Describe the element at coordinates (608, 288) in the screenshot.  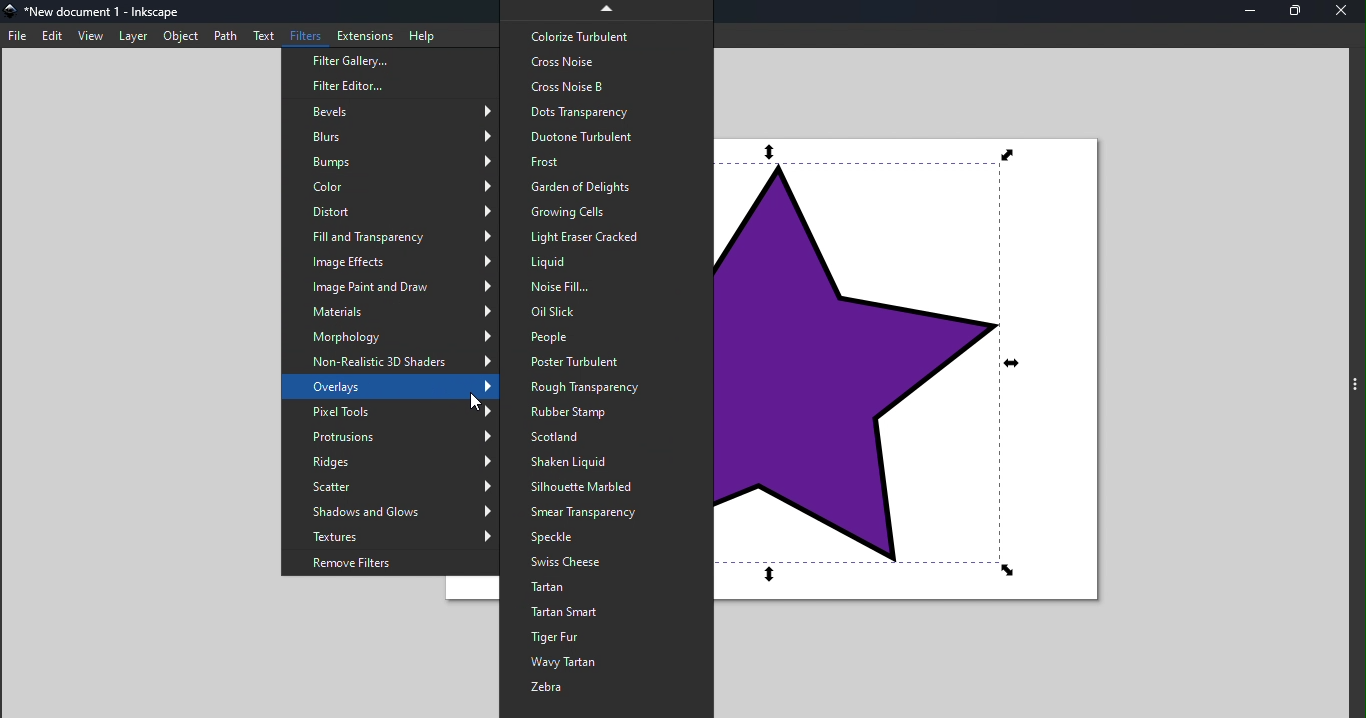
I see `Noise fill` at that location.